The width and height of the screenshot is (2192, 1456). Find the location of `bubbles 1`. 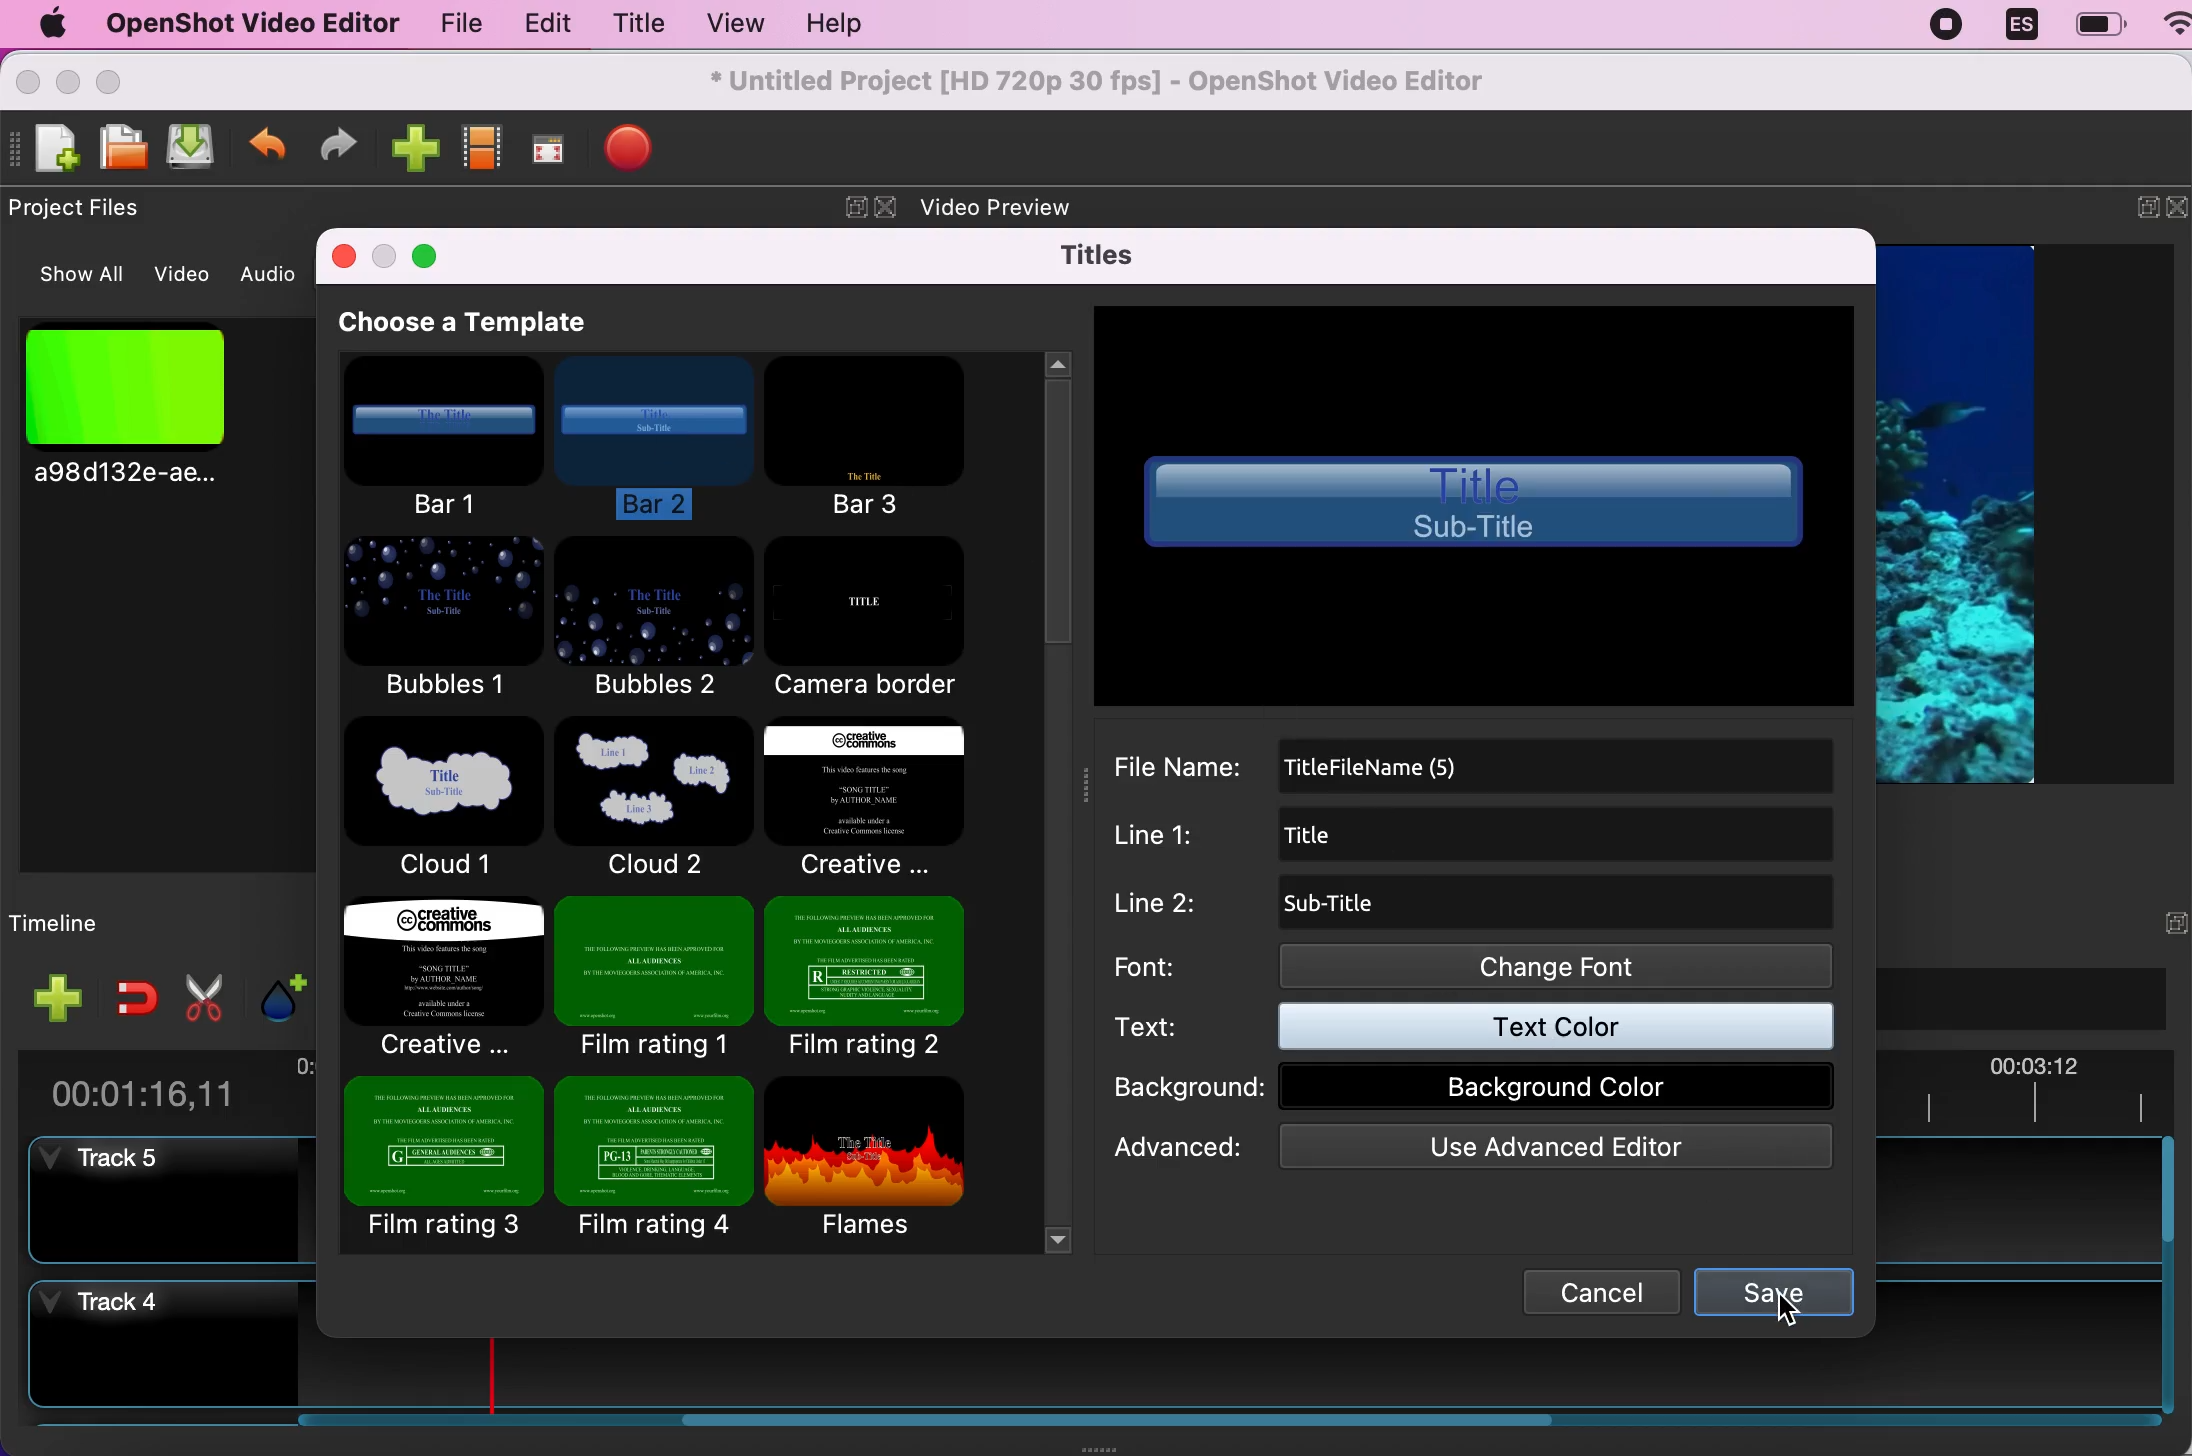

bubbles 1 is located at coordinates (438, 619).